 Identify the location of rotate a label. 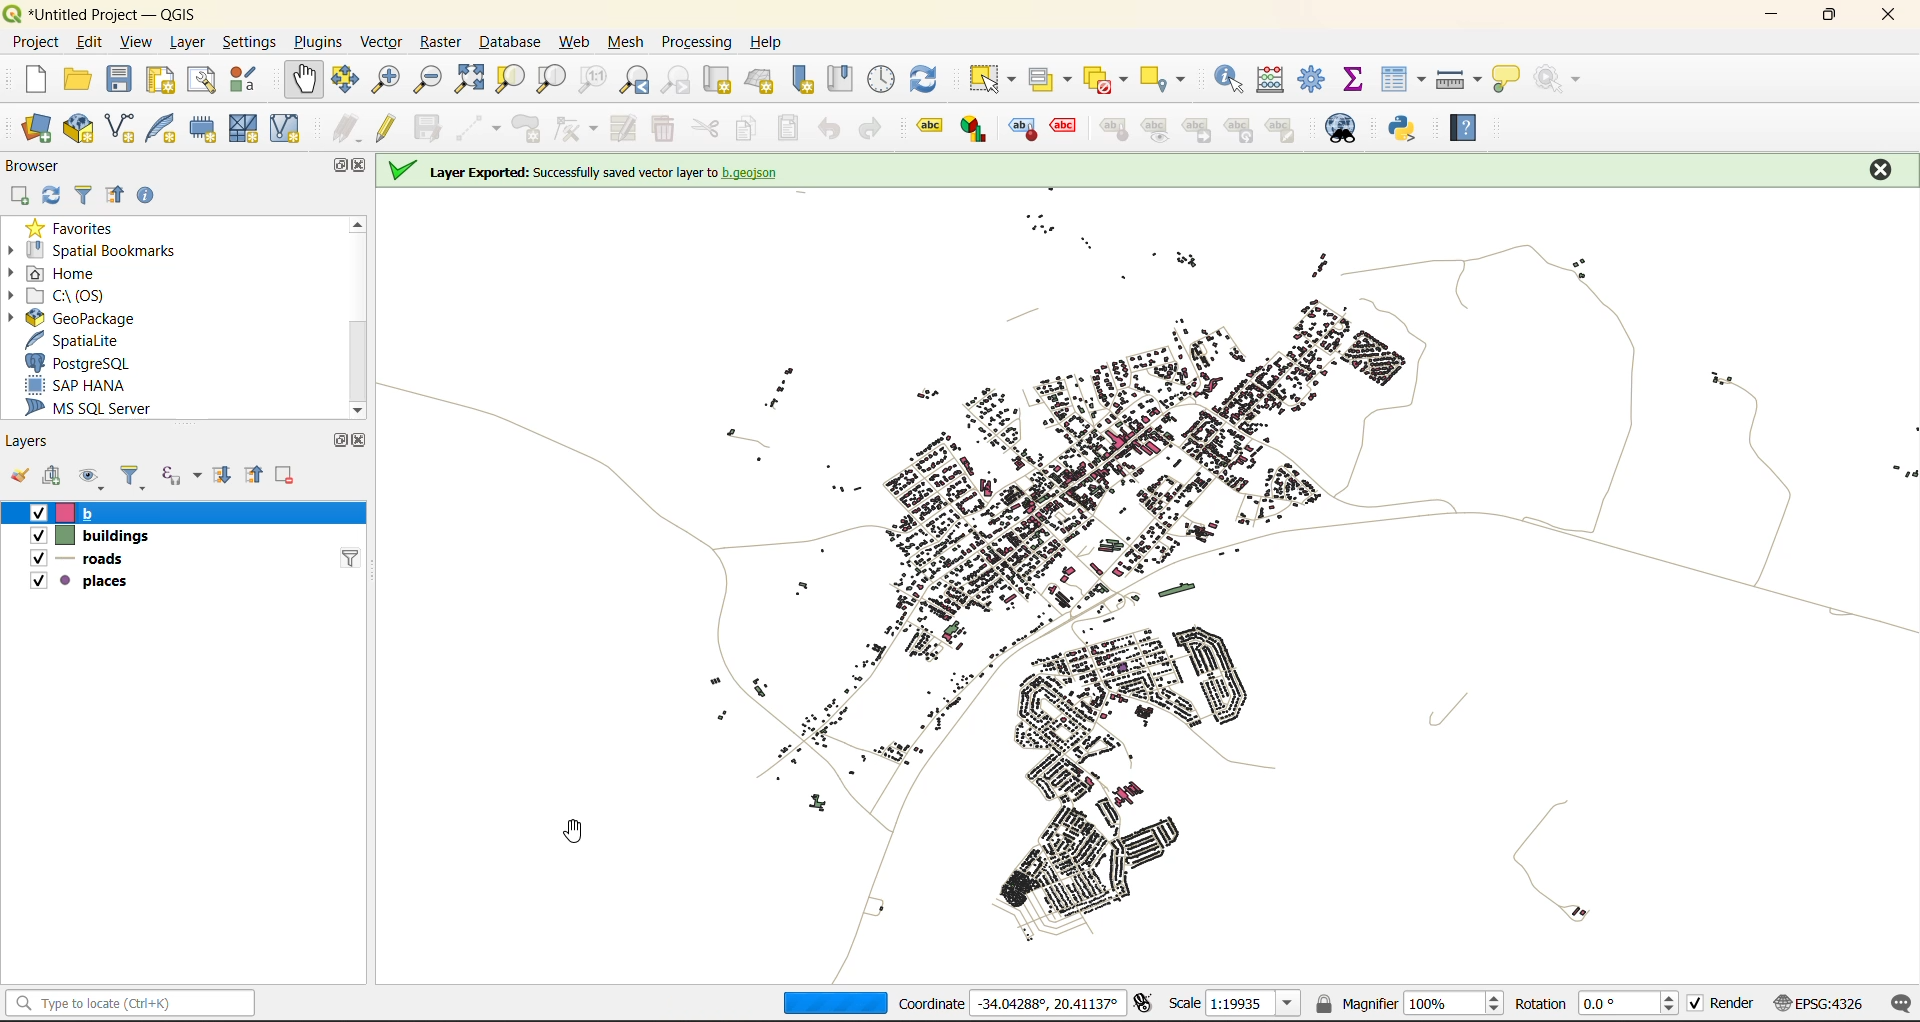
(1239, 131).